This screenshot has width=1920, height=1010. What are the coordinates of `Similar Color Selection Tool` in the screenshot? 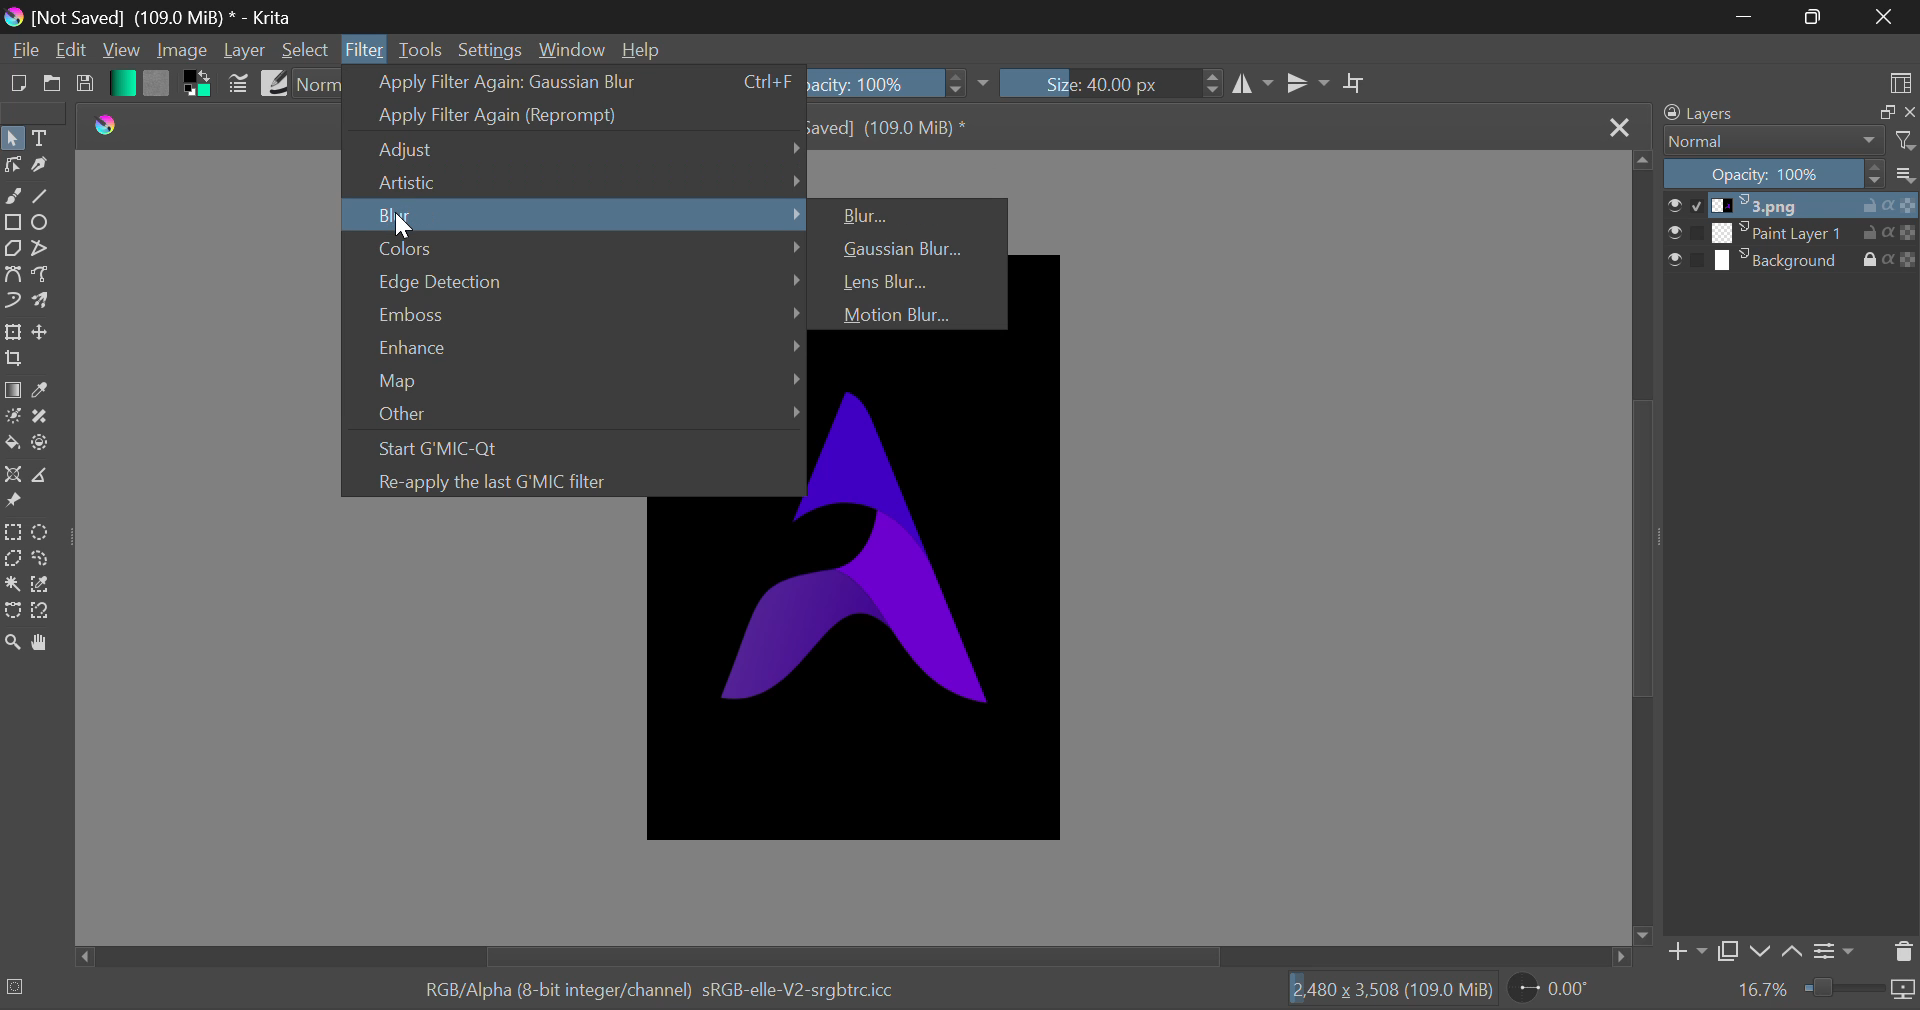 It's located at (48, 586).